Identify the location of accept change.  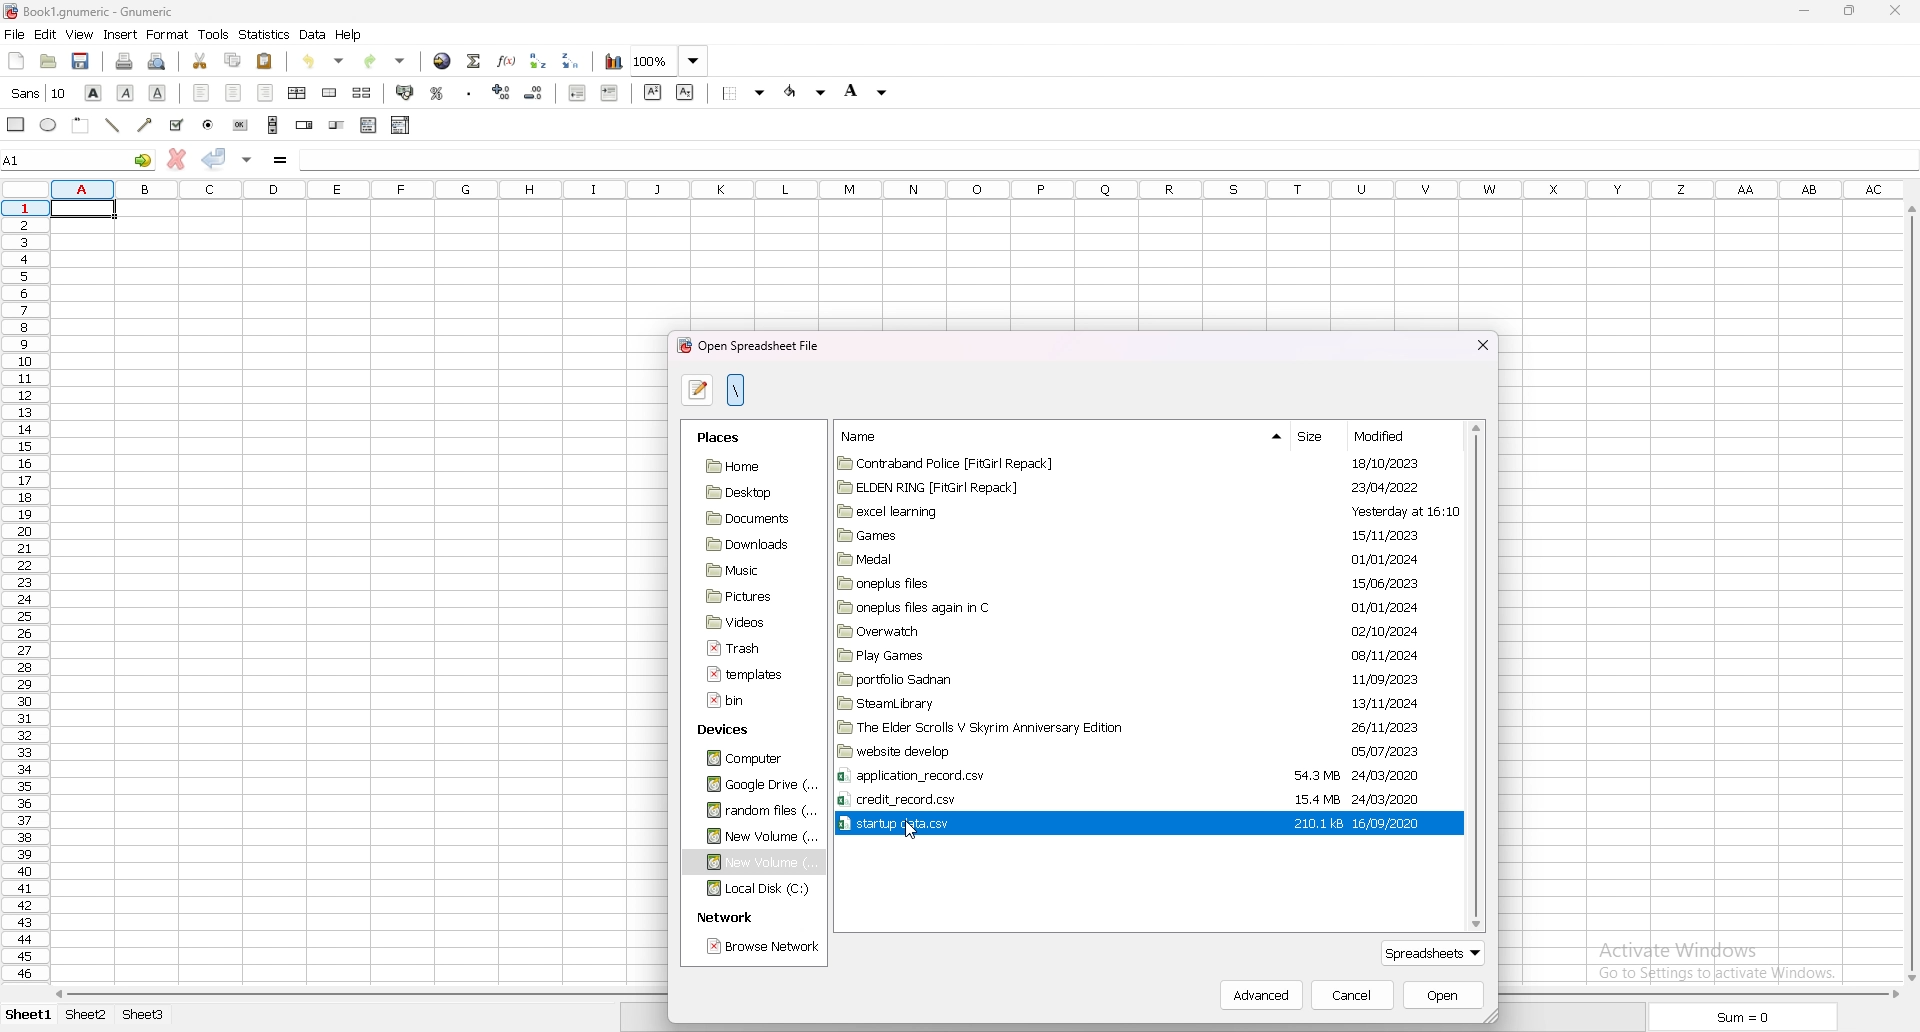
(214, 158).